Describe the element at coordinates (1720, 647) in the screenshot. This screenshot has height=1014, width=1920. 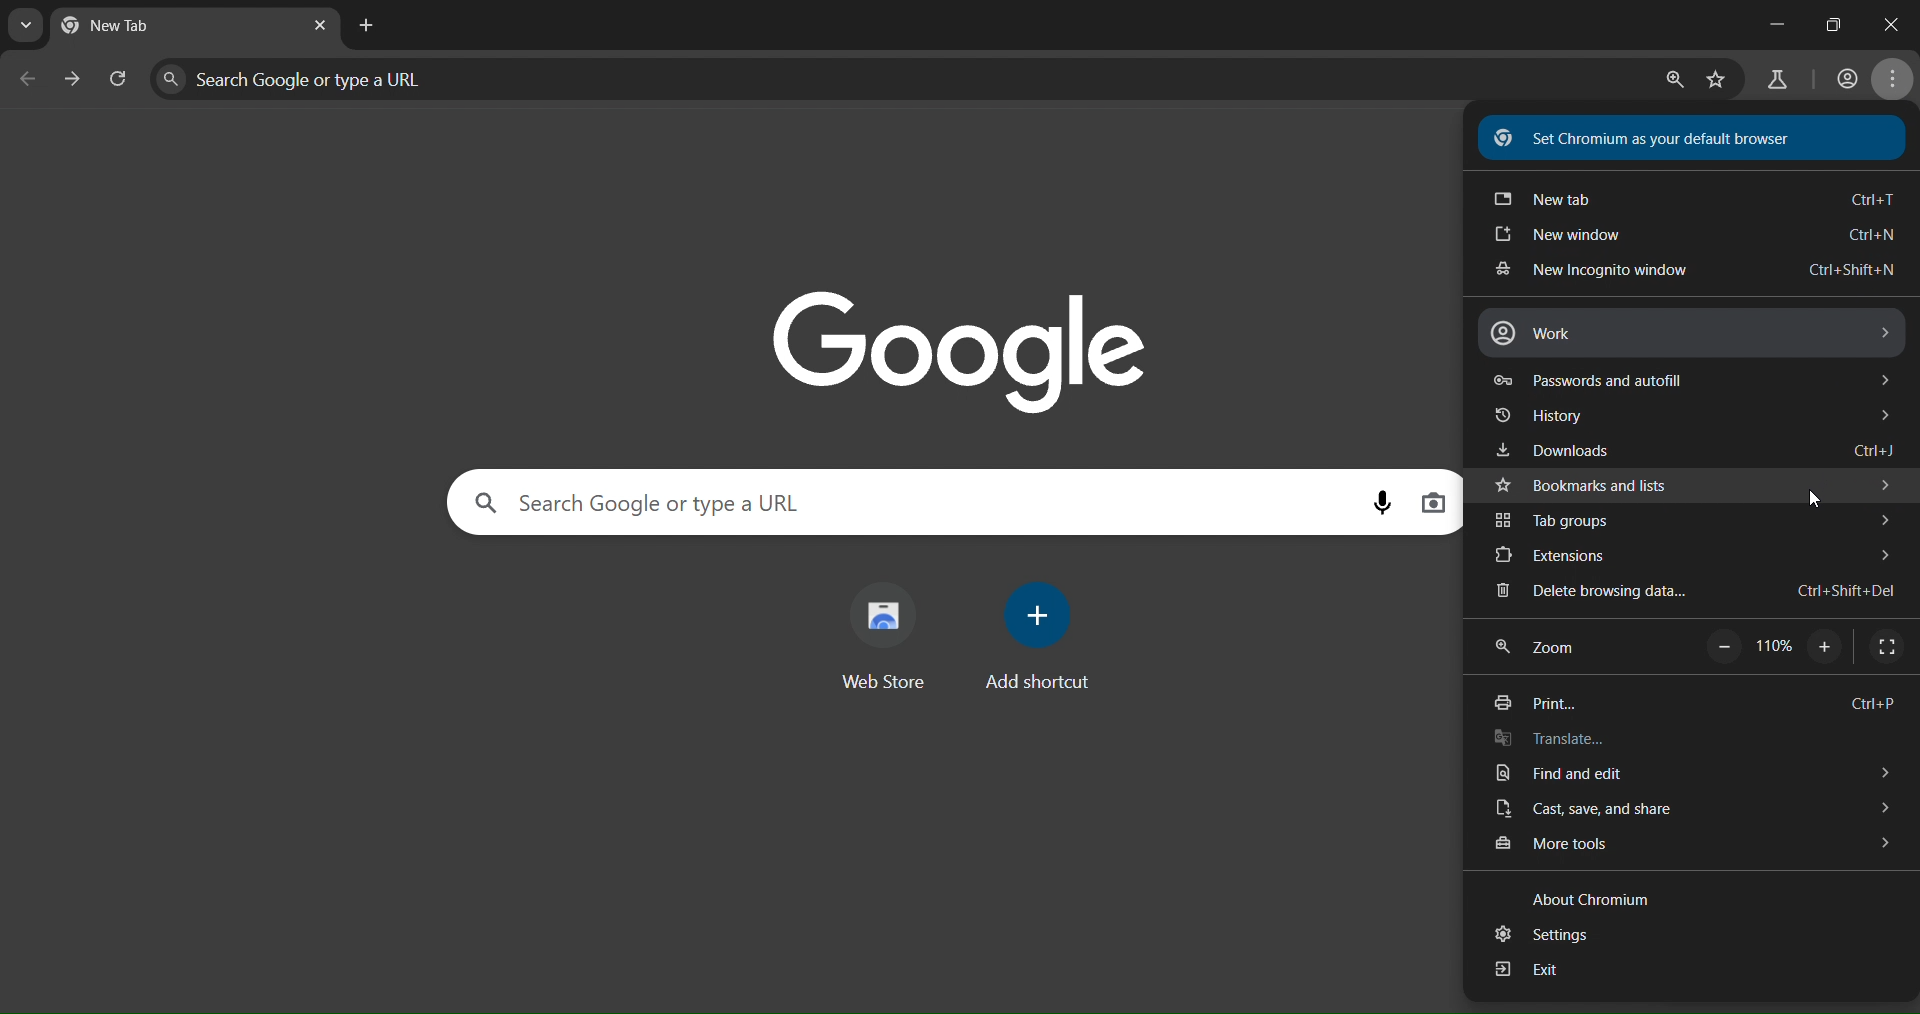
I see `zoom out` at that location.